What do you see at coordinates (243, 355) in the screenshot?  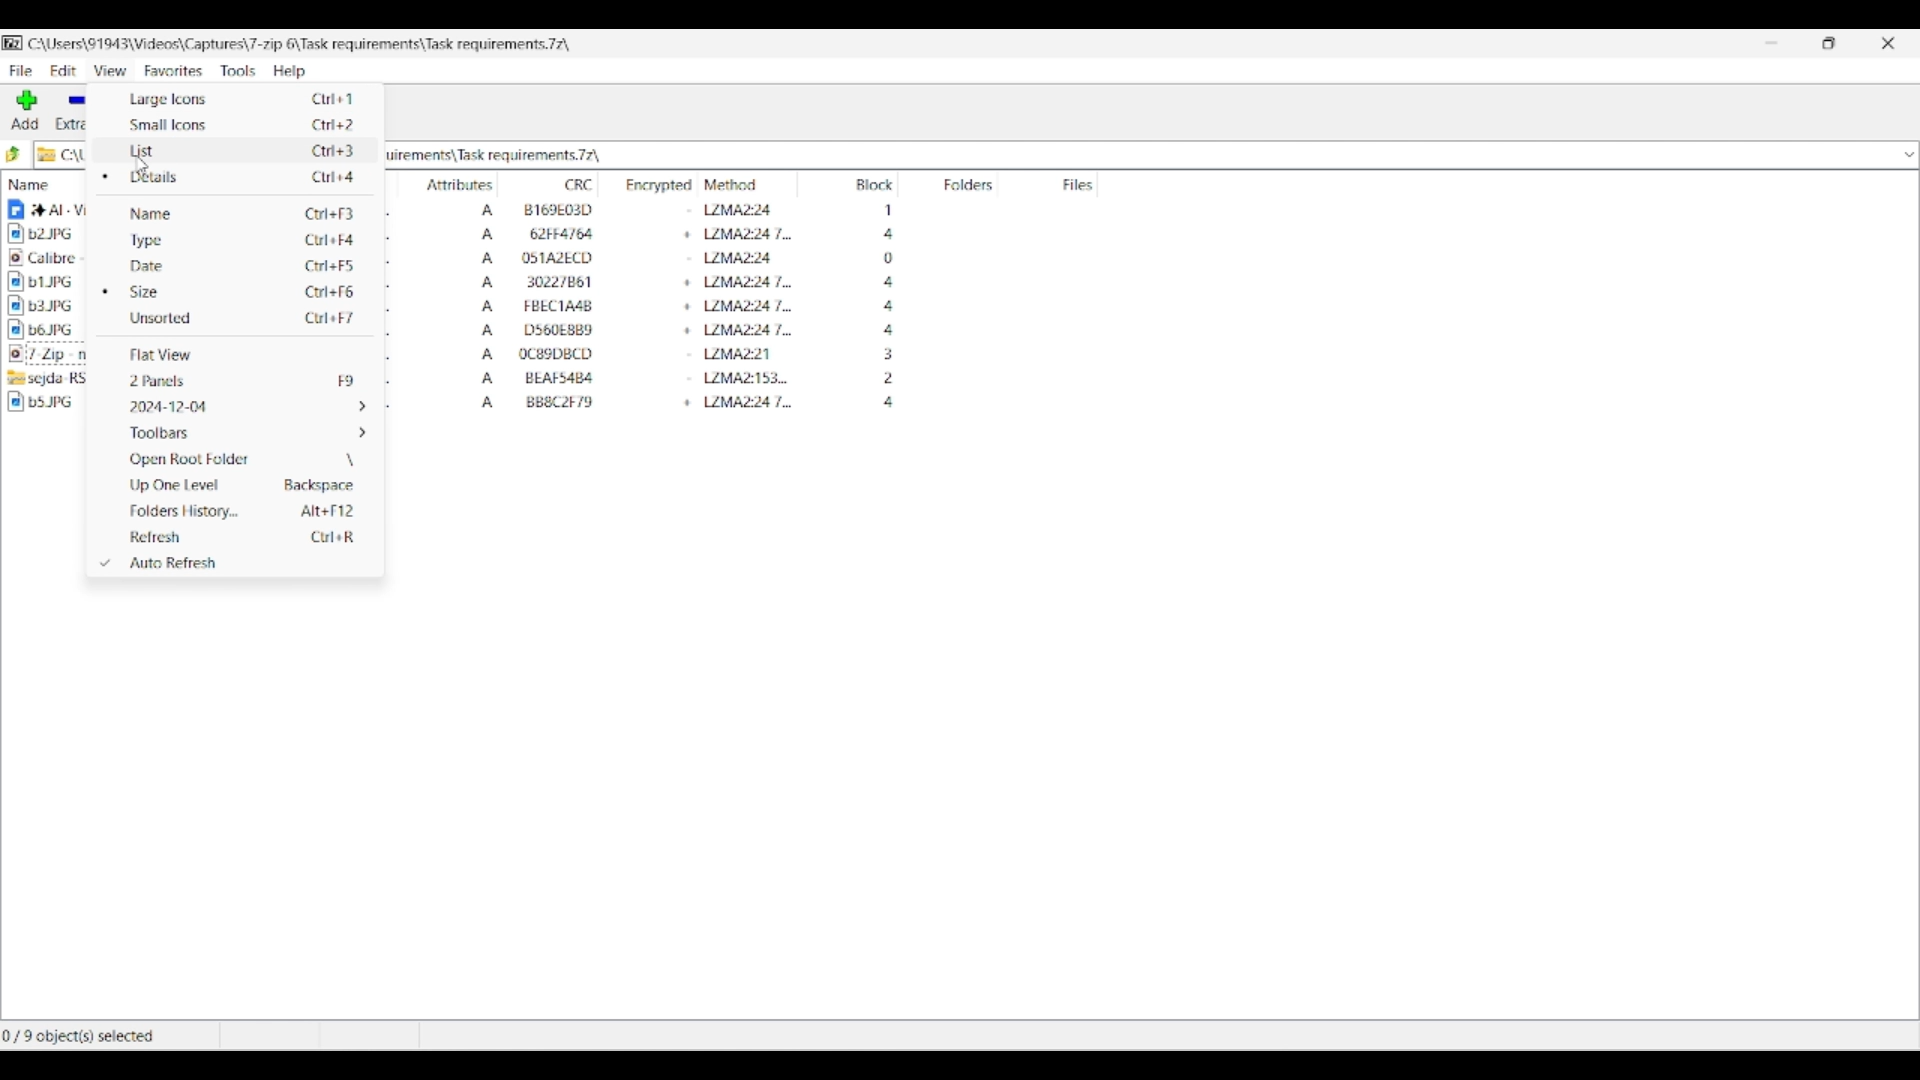 I see `Flat view` at bounding box center [243, 355].